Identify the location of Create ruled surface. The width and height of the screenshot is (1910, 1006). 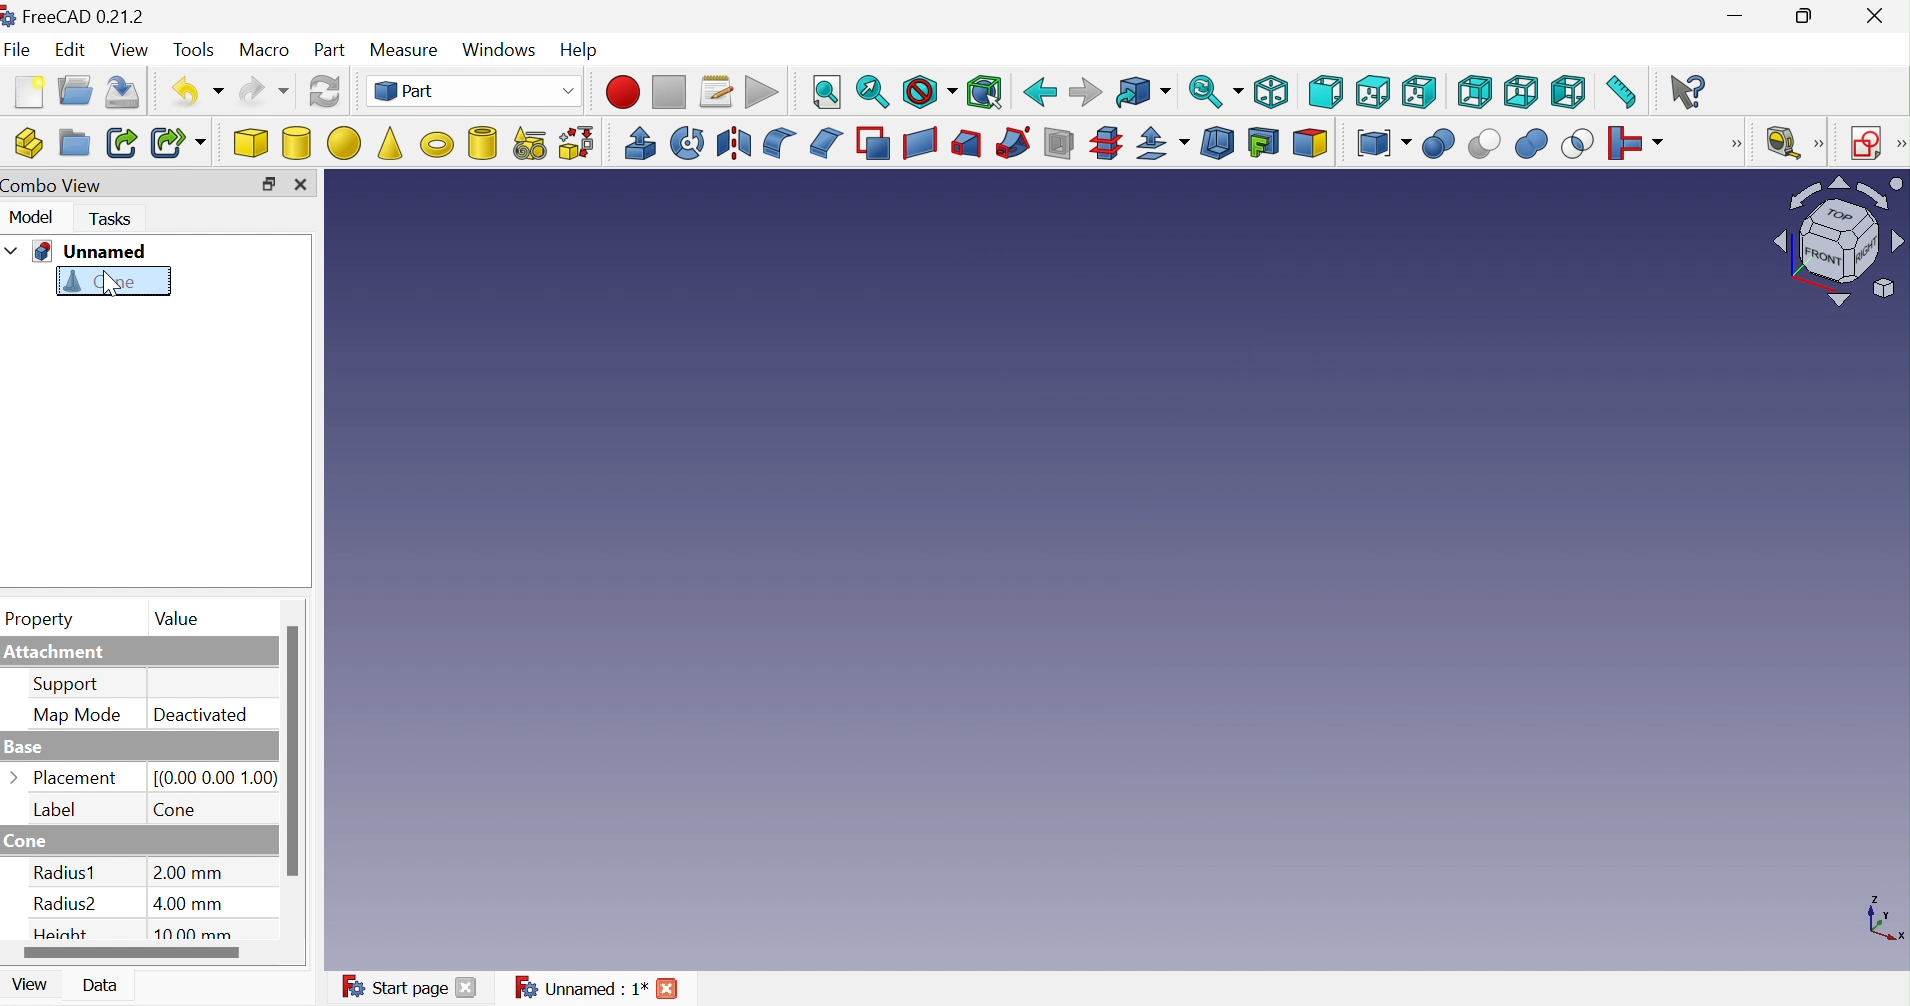
(920, 144).